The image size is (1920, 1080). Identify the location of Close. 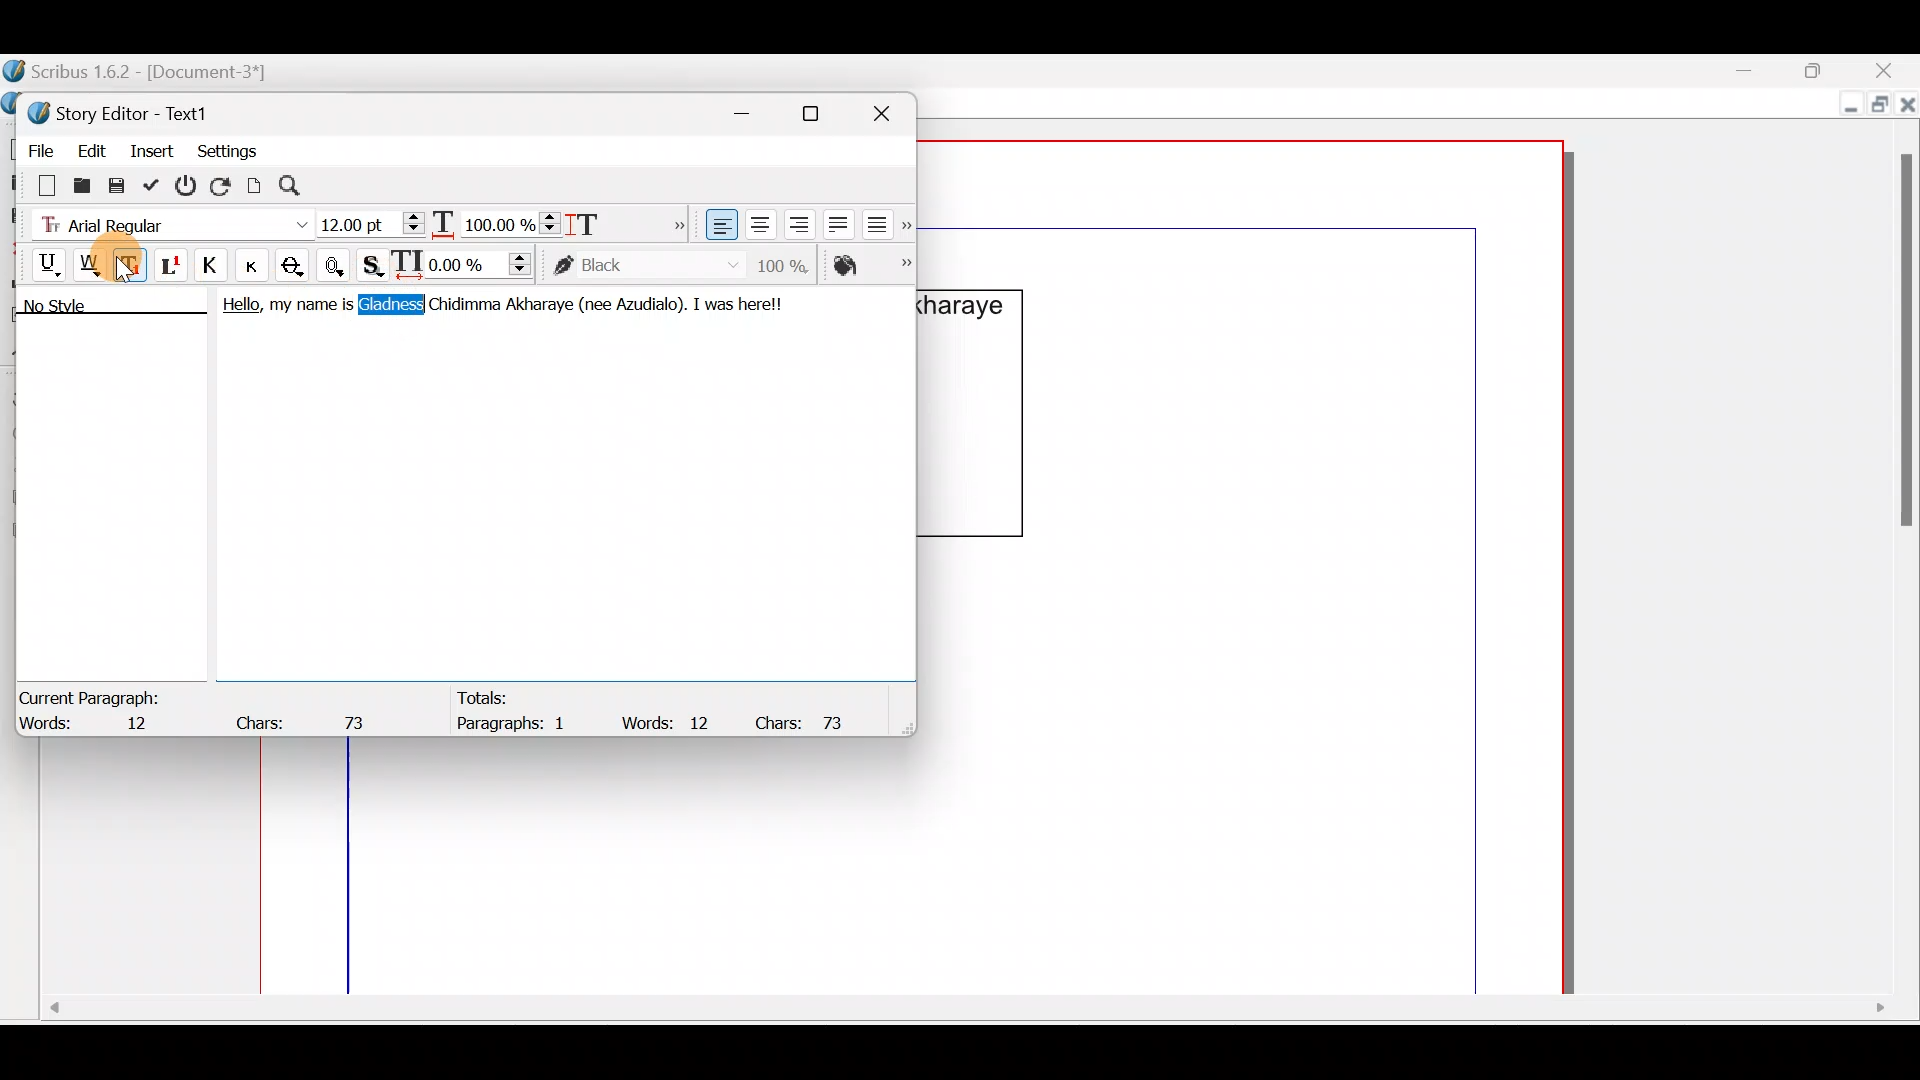
(1908, 109).